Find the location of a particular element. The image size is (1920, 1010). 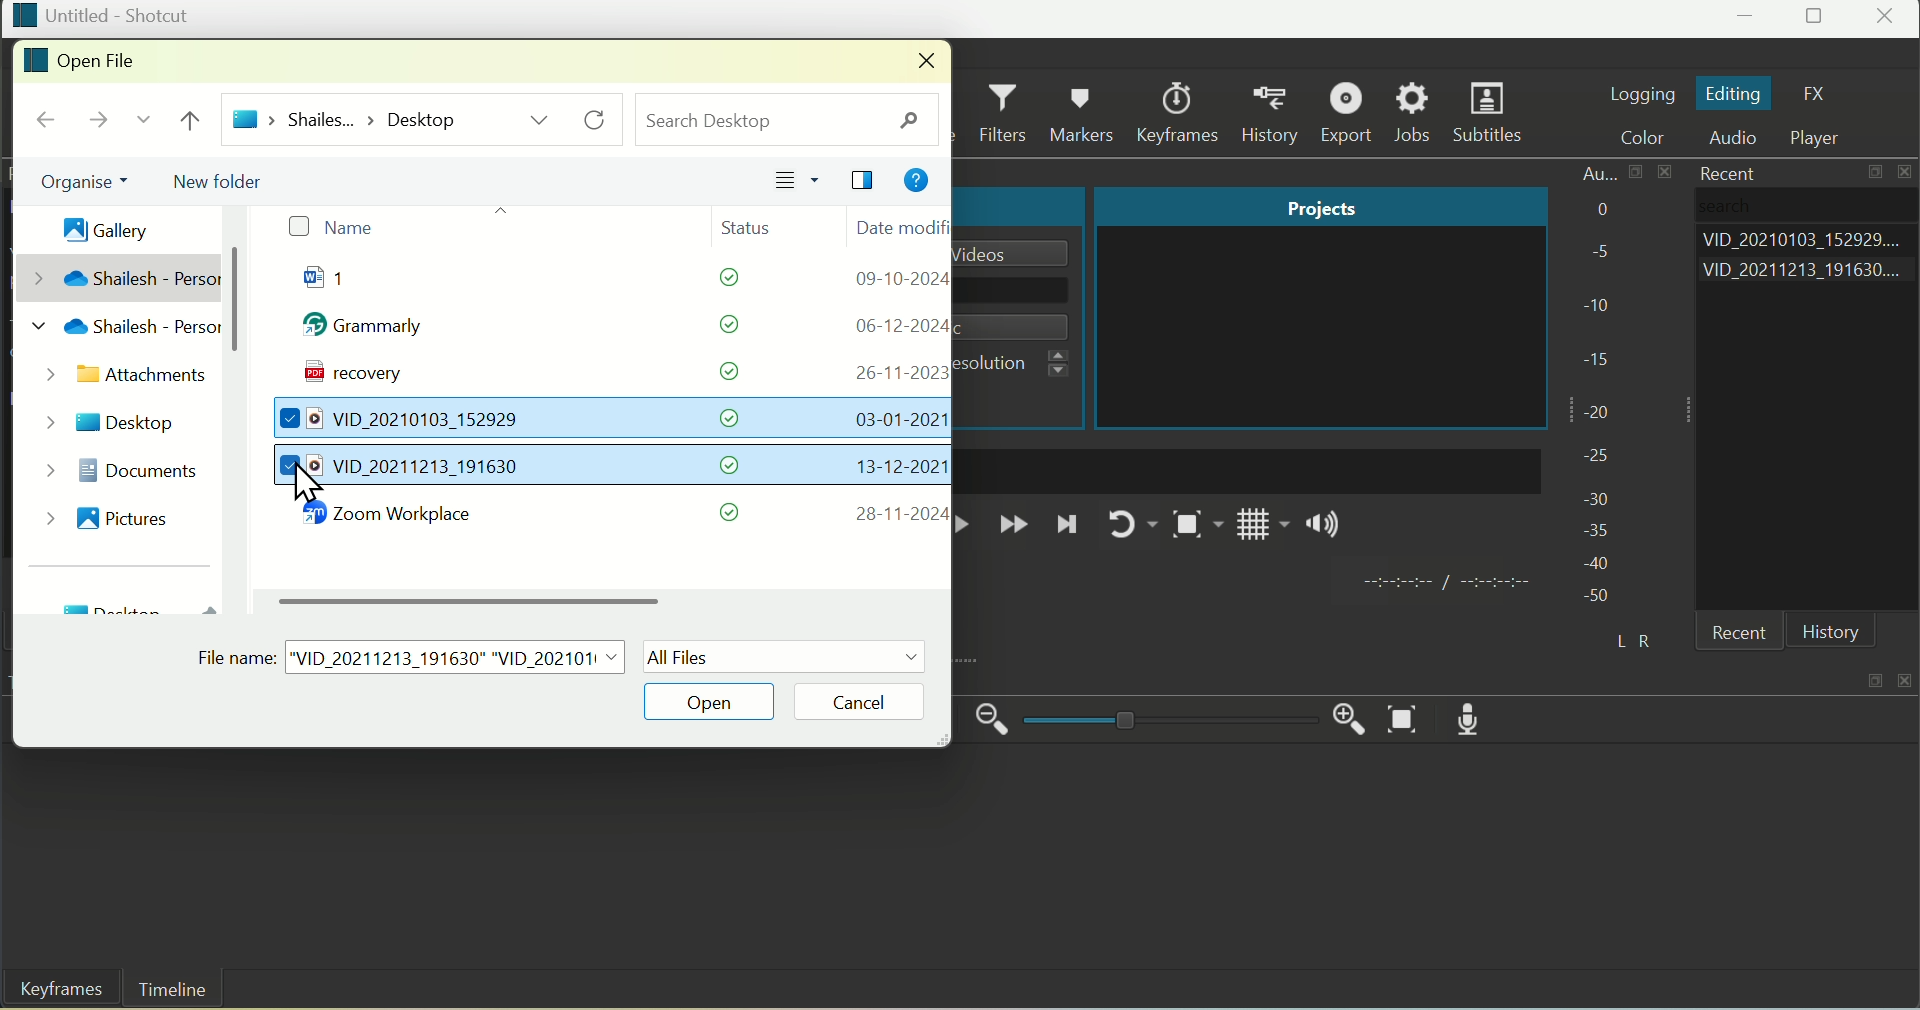

Keyframes is located at coordinates (55, 991).